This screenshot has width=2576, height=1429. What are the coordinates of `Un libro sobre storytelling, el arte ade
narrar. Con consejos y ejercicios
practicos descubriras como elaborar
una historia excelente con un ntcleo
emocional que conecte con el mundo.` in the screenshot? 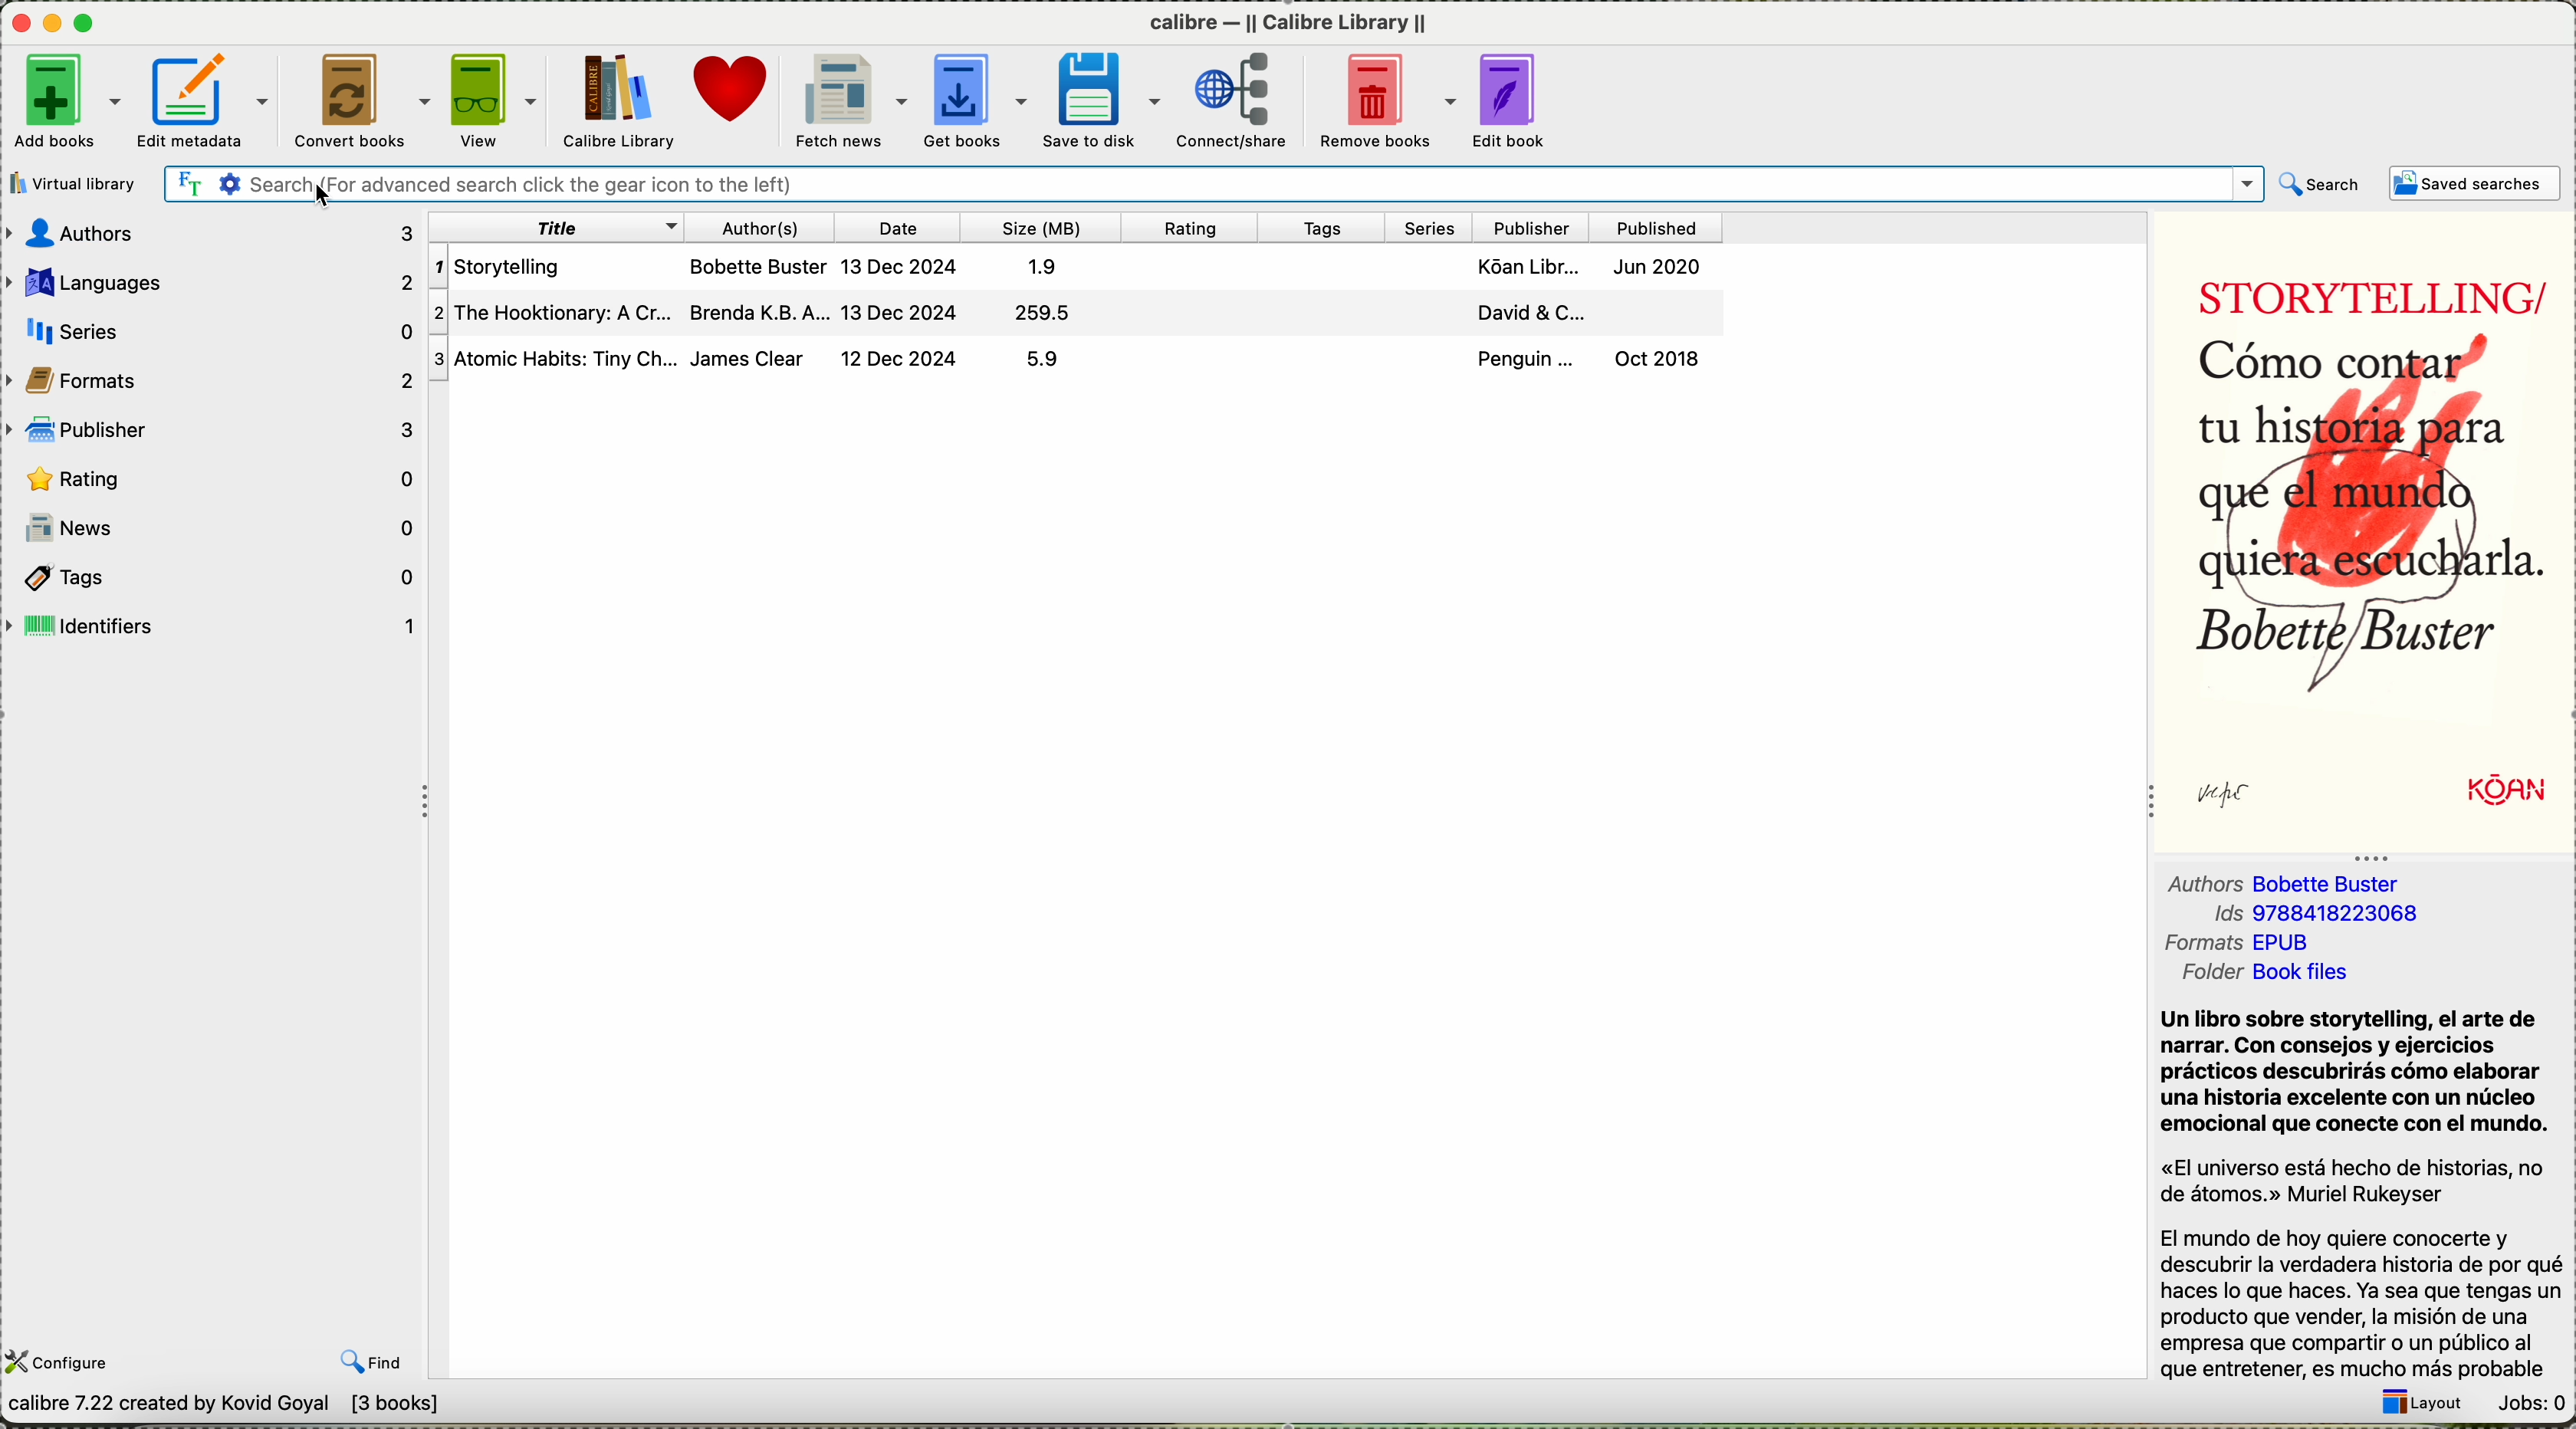 It's located at (2355, 1073).